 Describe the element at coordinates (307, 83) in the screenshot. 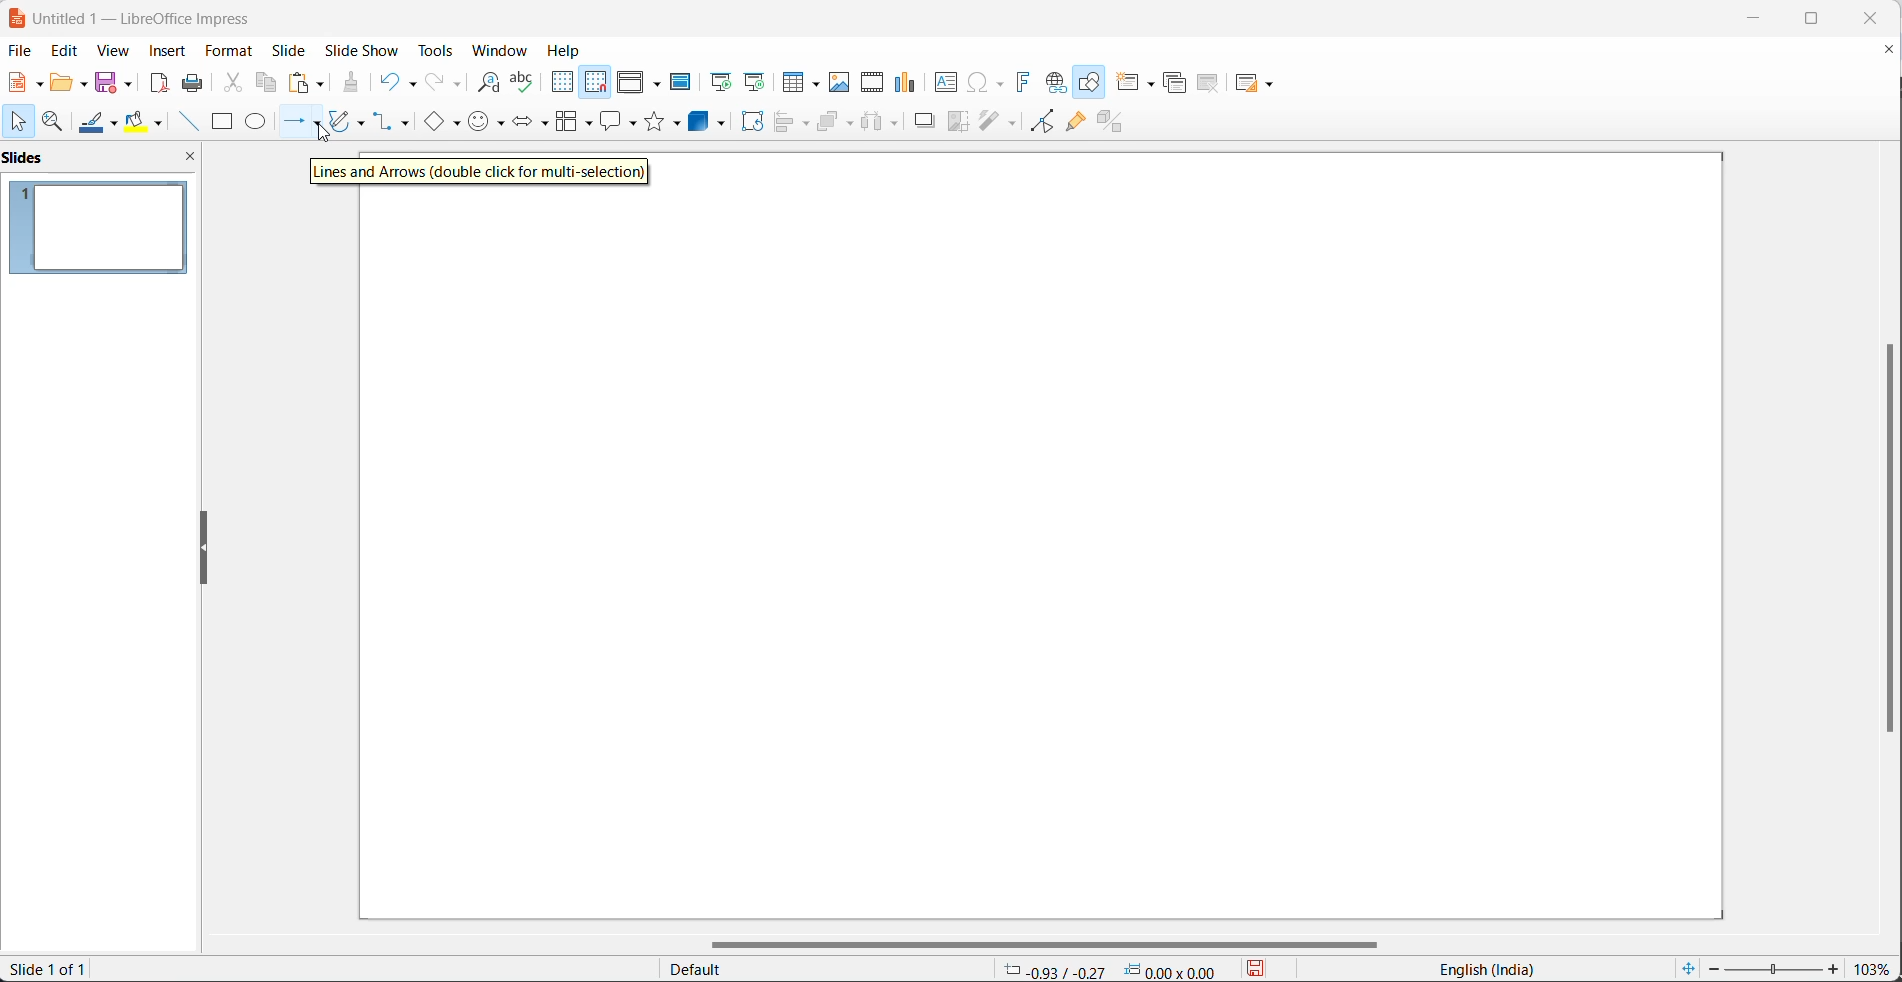

I see `paste options` at that location.